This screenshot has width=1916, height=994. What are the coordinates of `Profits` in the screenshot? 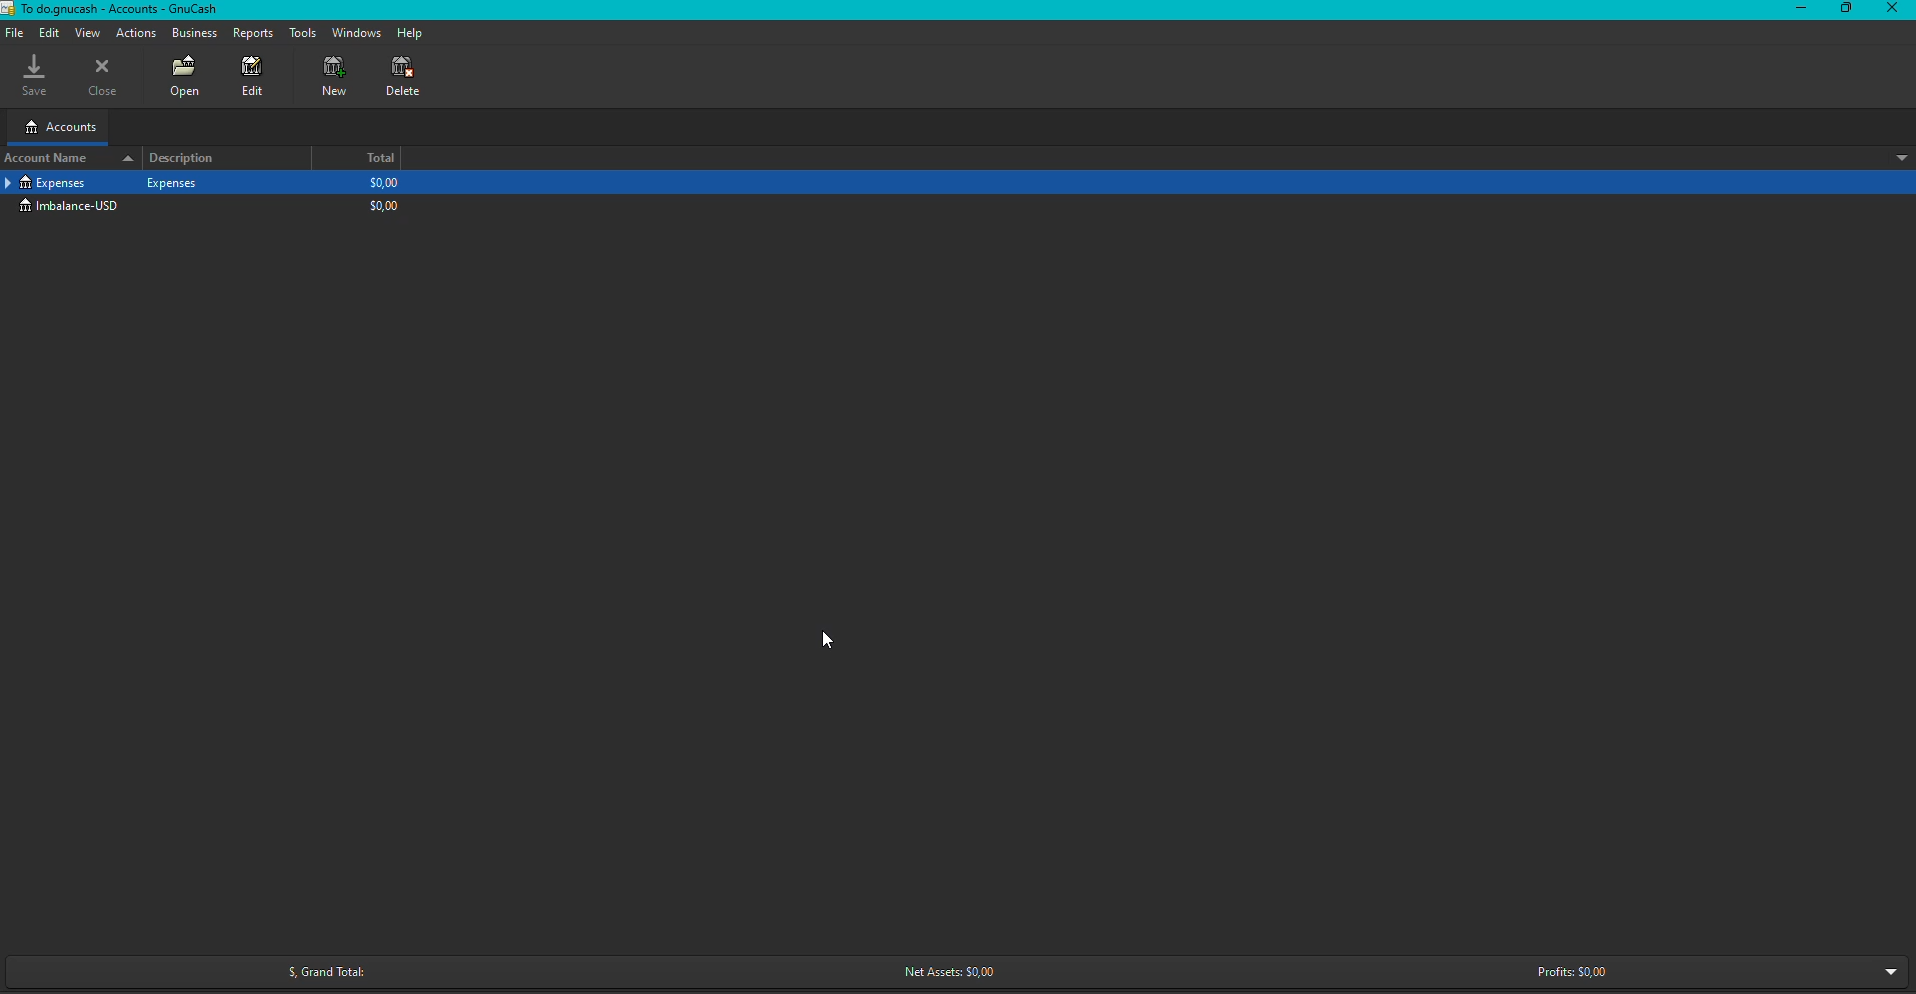 It's located at (1576, 974).